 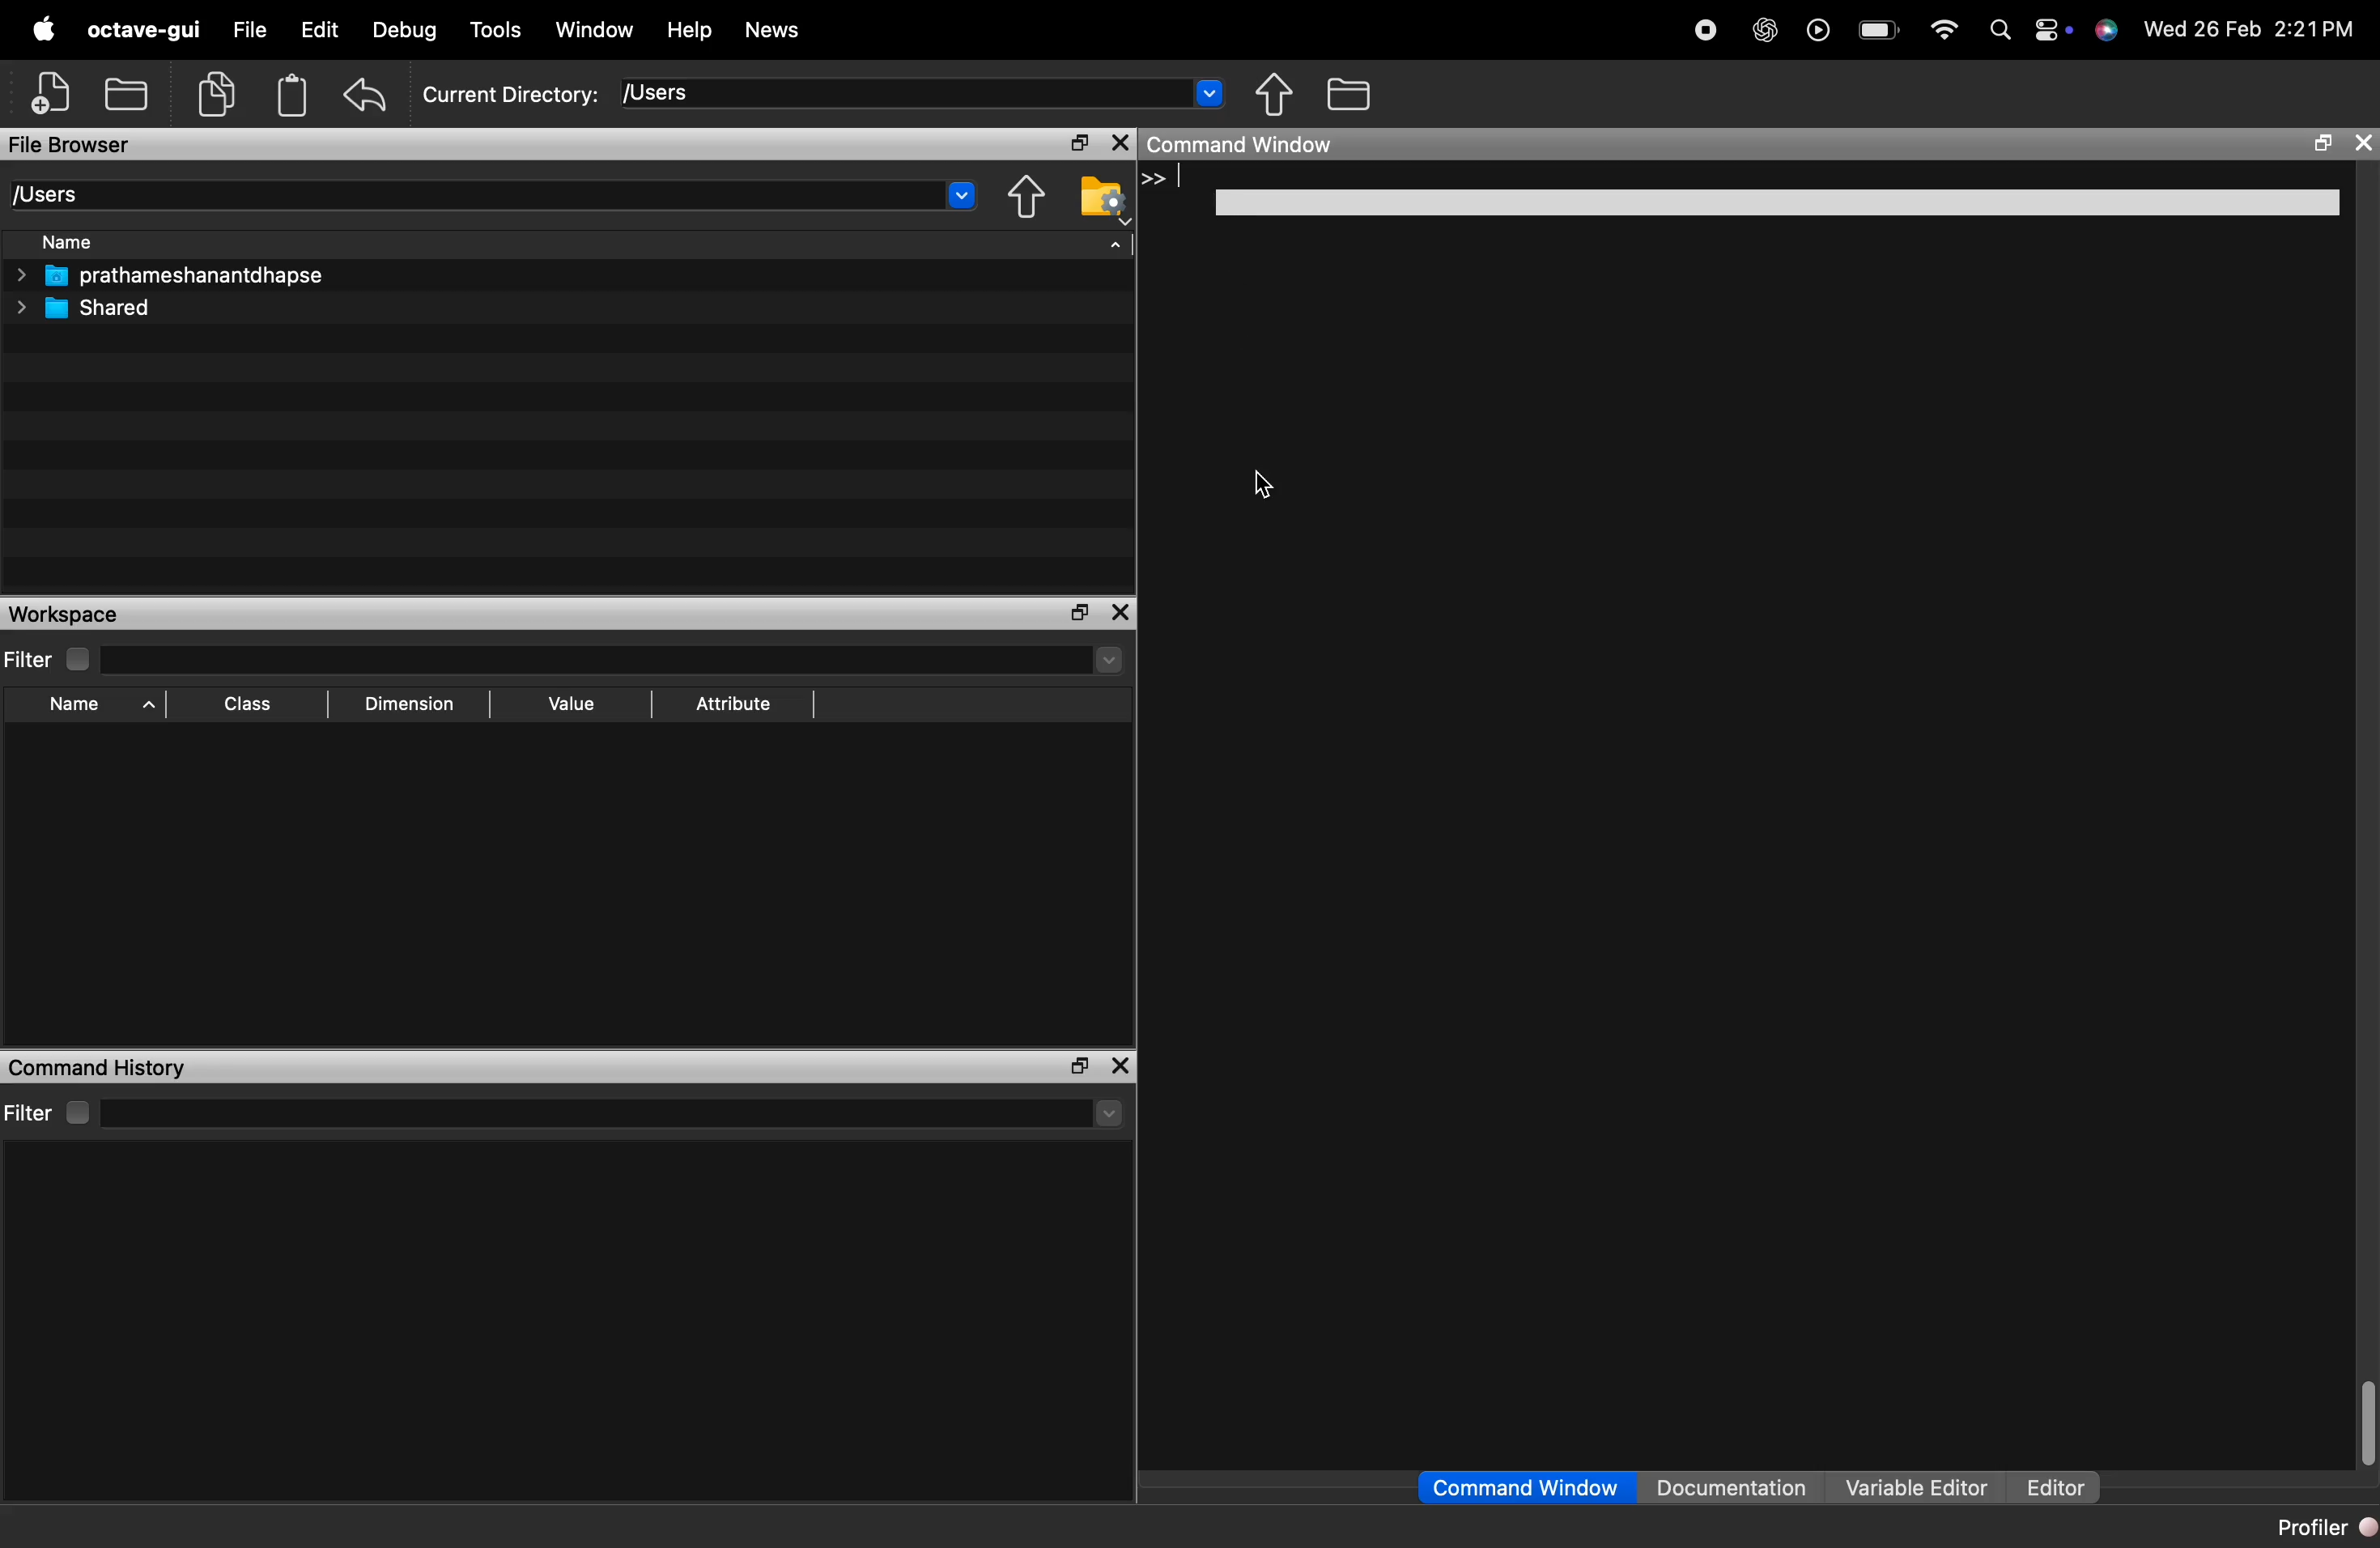 I want to click on empty command history, so click(x=561, y=1331).